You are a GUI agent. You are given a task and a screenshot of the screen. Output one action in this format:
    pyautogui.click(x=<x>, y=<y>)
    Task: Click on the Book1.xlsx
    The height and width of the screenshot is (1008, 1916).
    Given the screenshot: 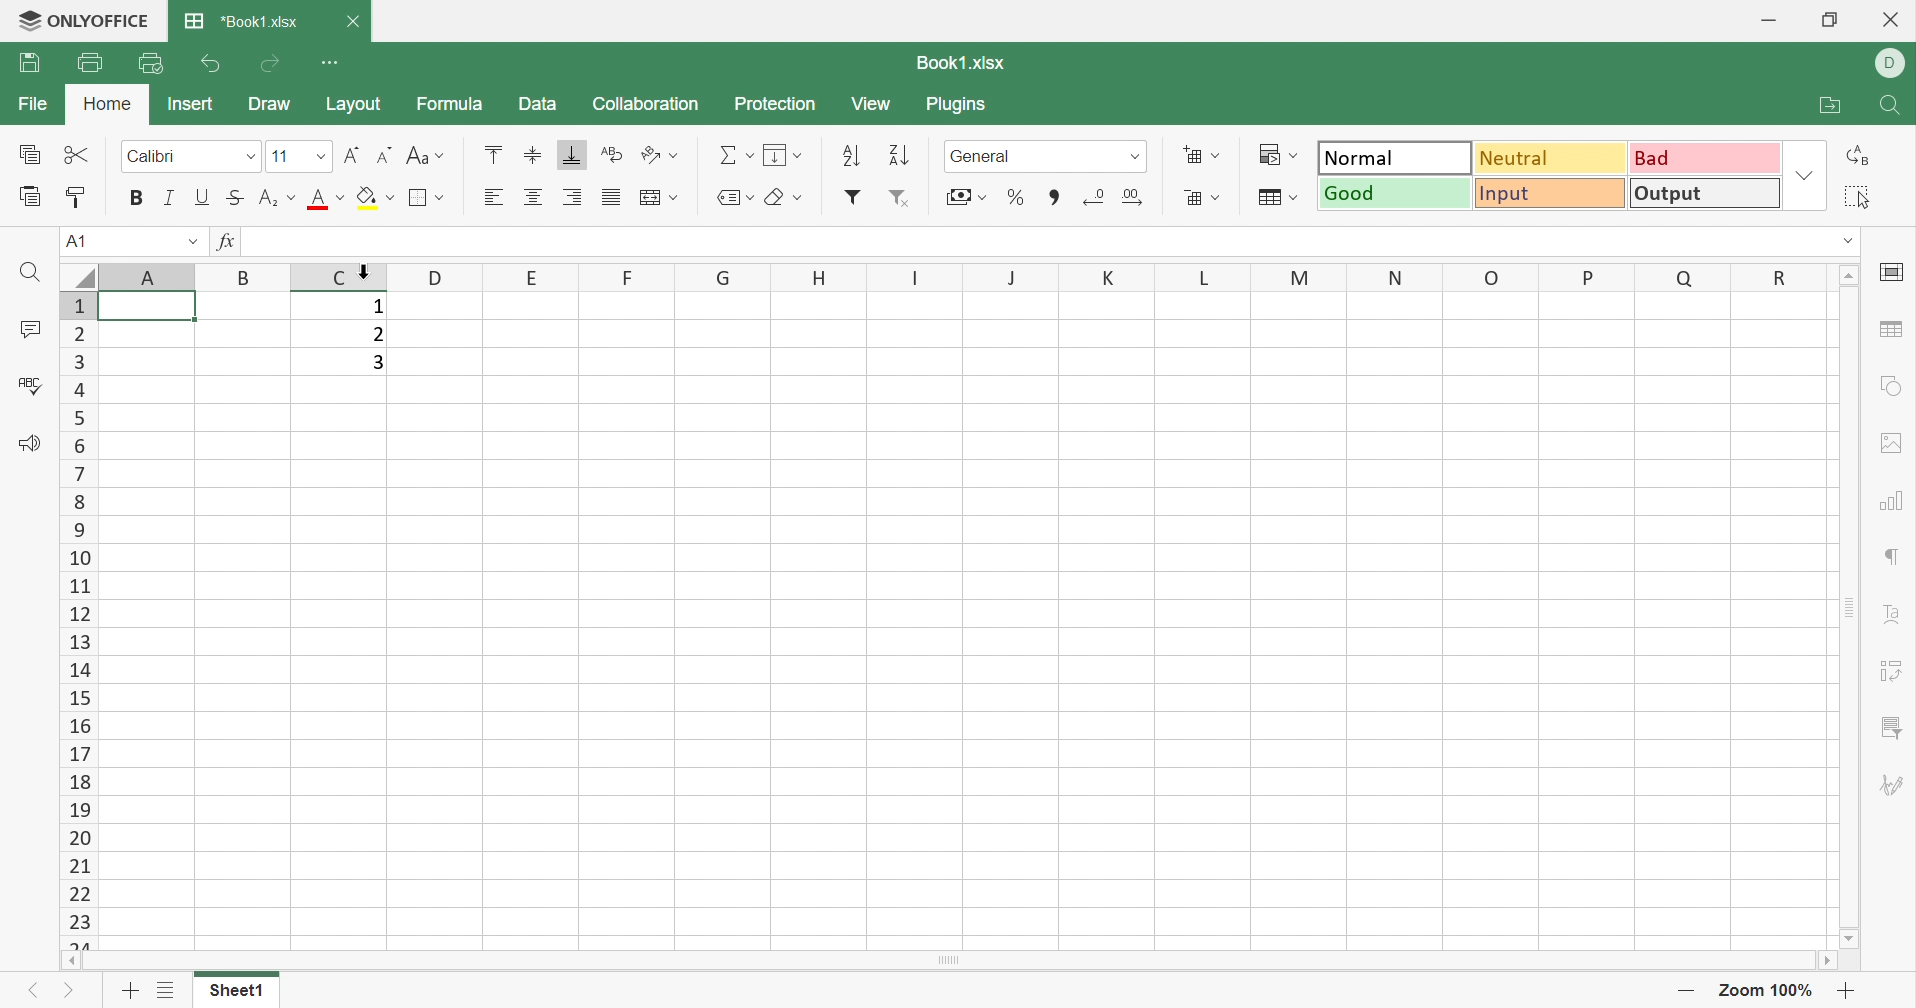 What is the action you would take?
    pyautogui.click(x=971, y=59)
    